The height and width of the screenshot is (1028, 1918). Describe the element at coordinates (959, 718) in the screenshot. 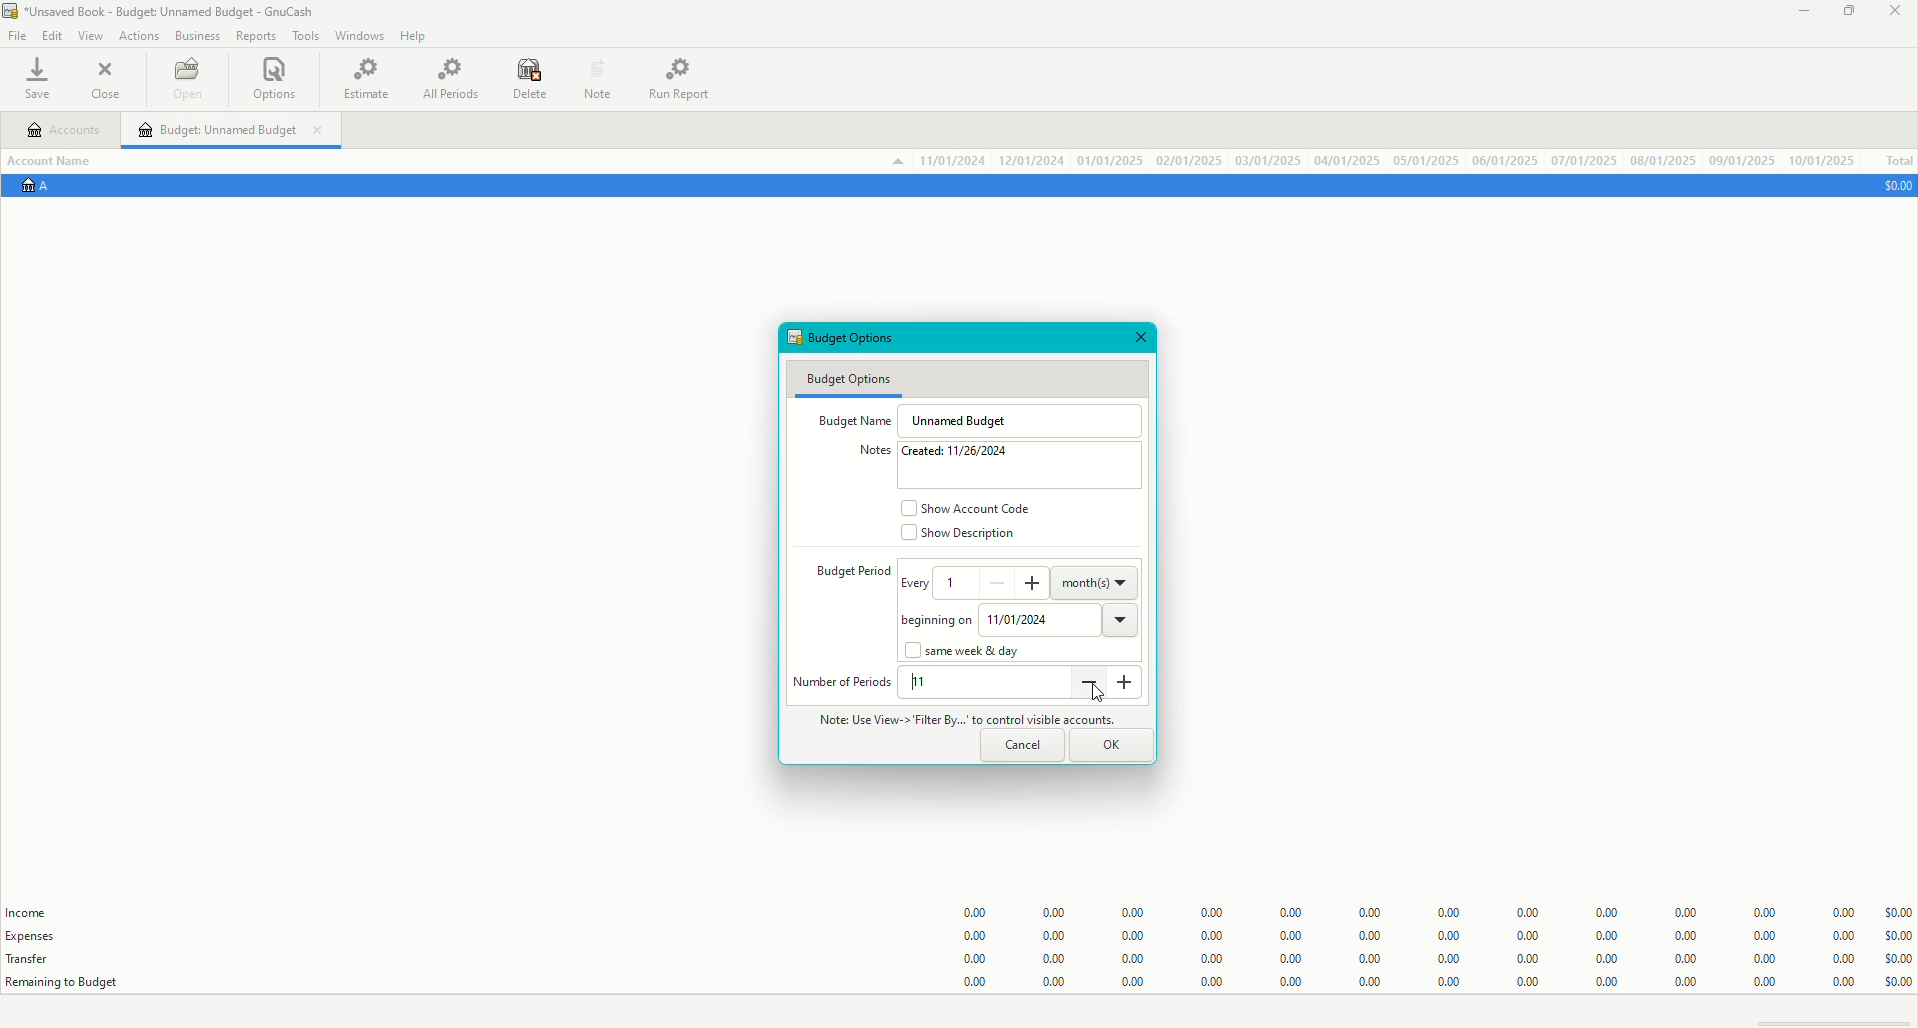

I see `Note - Use View - Filter by to control visible accounts` at that location.